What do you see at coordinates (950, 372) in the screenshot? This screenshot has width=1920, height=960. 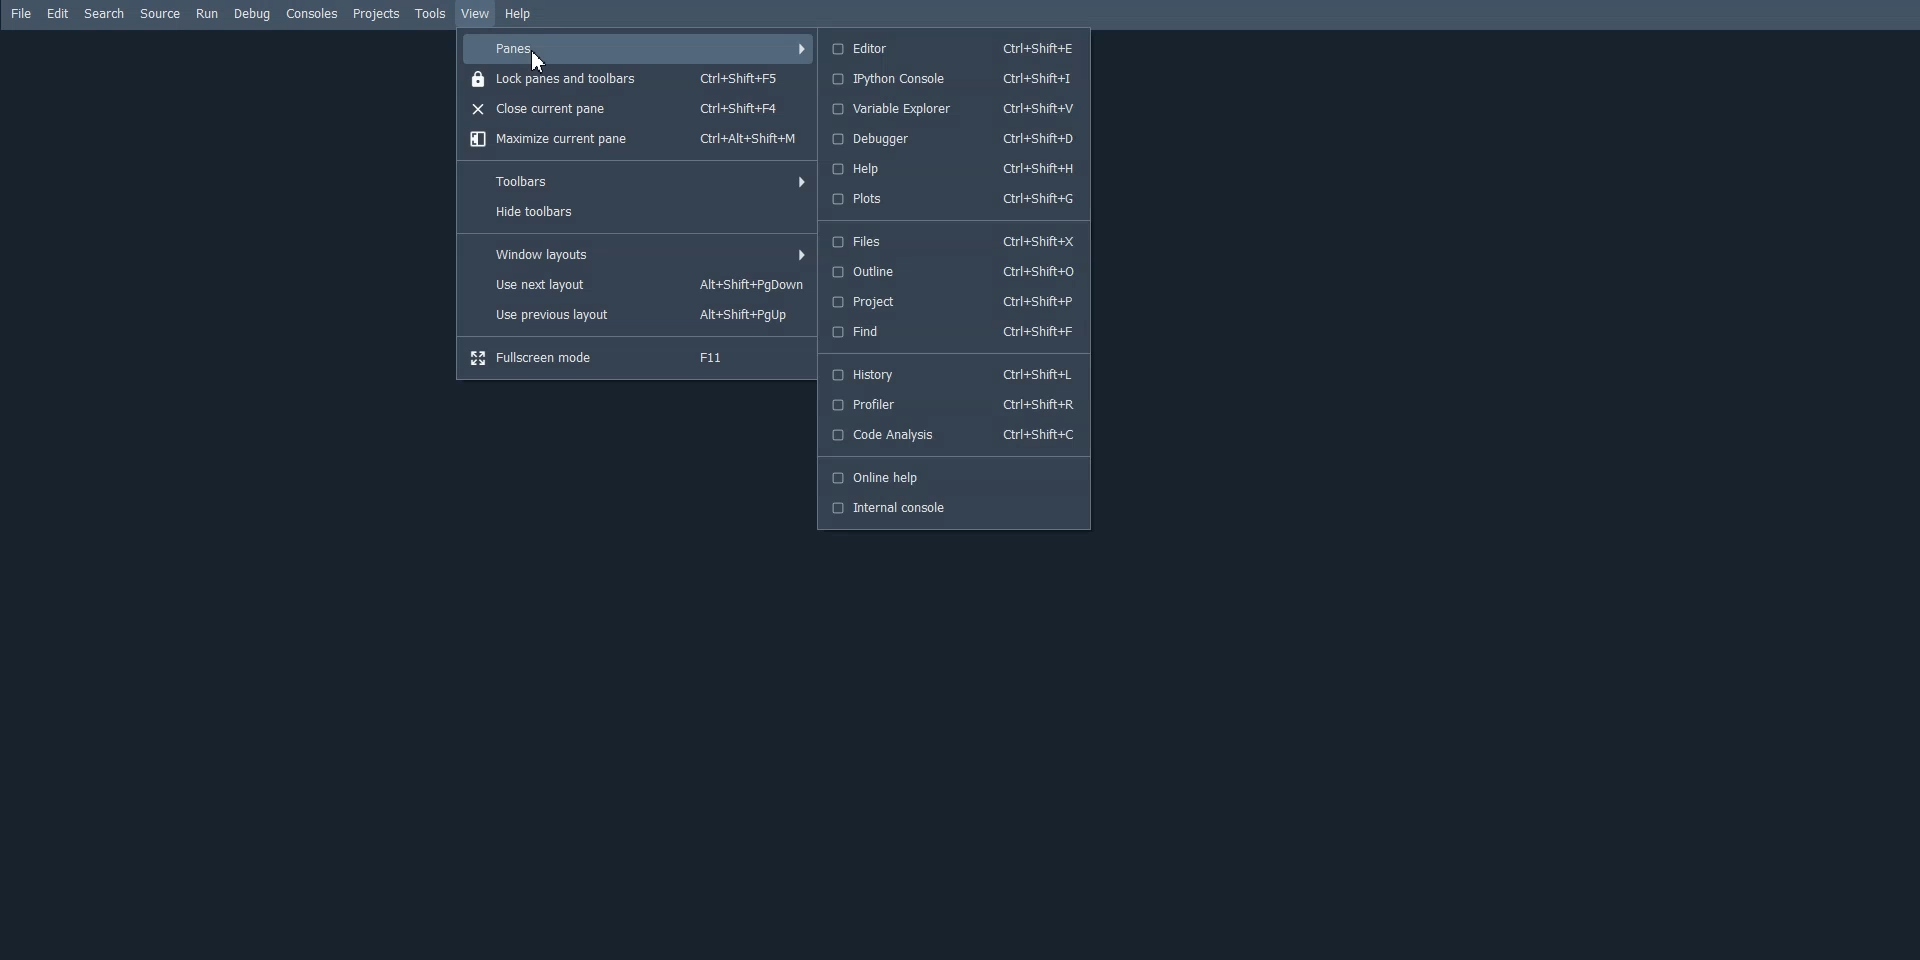 I see `History` at bounding box center [950, 372].